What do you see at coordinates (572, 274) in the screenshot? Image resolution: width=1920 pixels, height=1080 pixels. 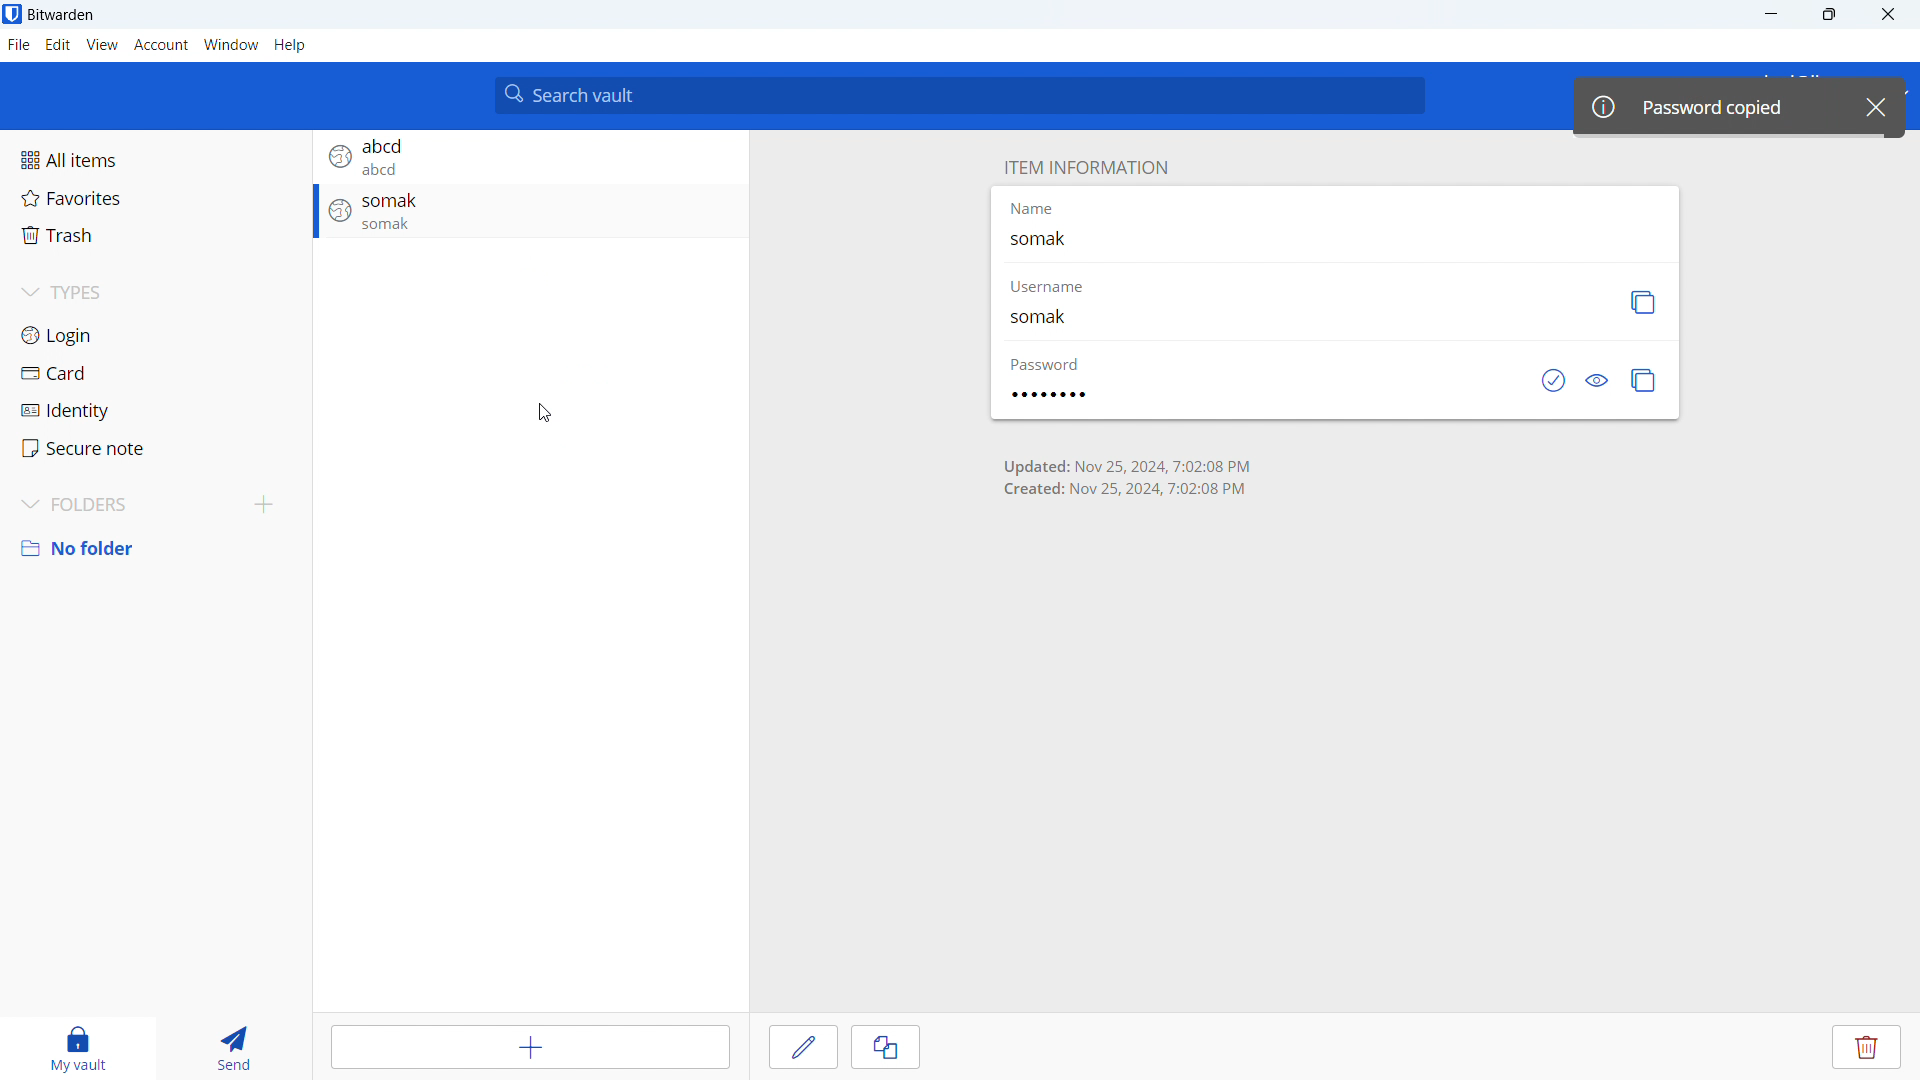 I see `edit` at bounding box center [572, 274].